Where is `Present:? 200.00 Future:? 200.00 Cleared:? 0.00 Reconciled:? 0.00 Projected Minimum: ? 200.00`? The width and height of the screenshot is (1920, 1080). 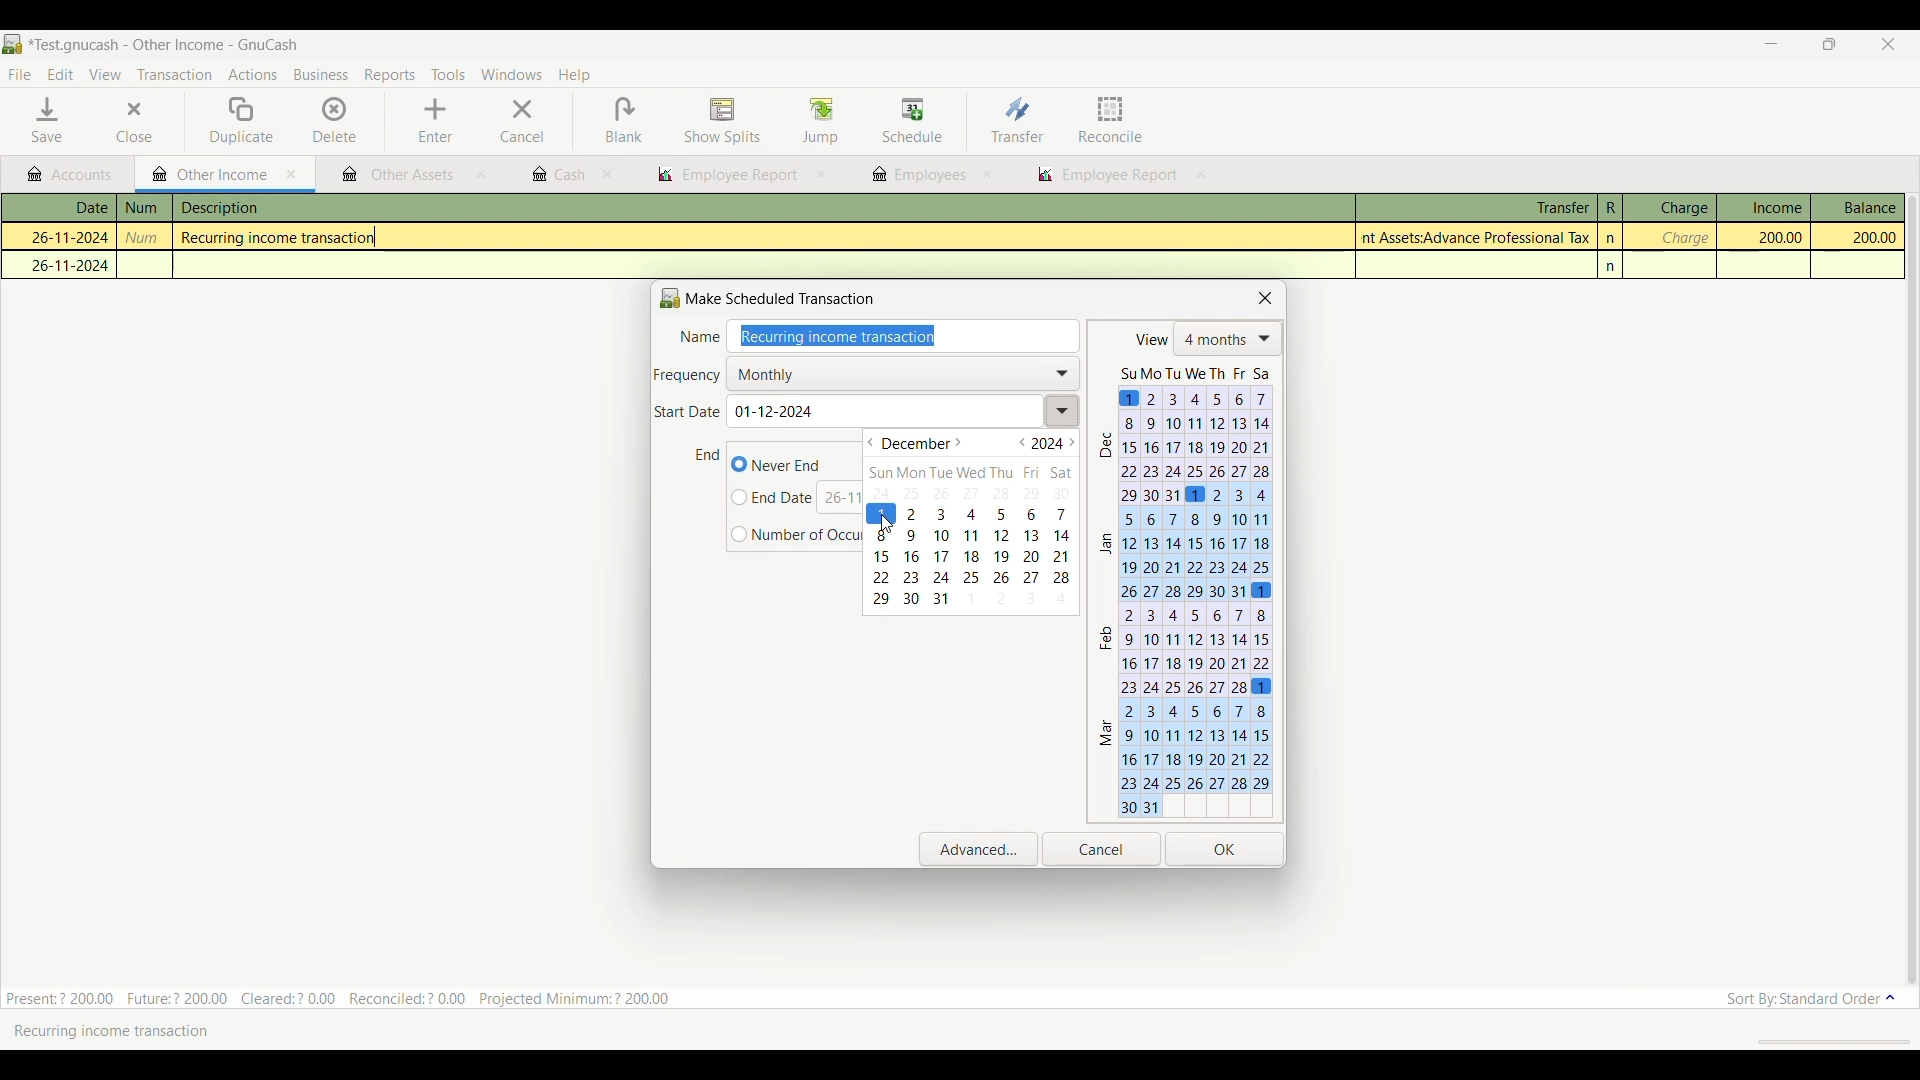
Present:? 200.00 Future:? 200.00 Cleared:? 0.00 Reconciled:? 0.00 Projected Minimum: ? 200.00 is located at coordinates (349, 995).